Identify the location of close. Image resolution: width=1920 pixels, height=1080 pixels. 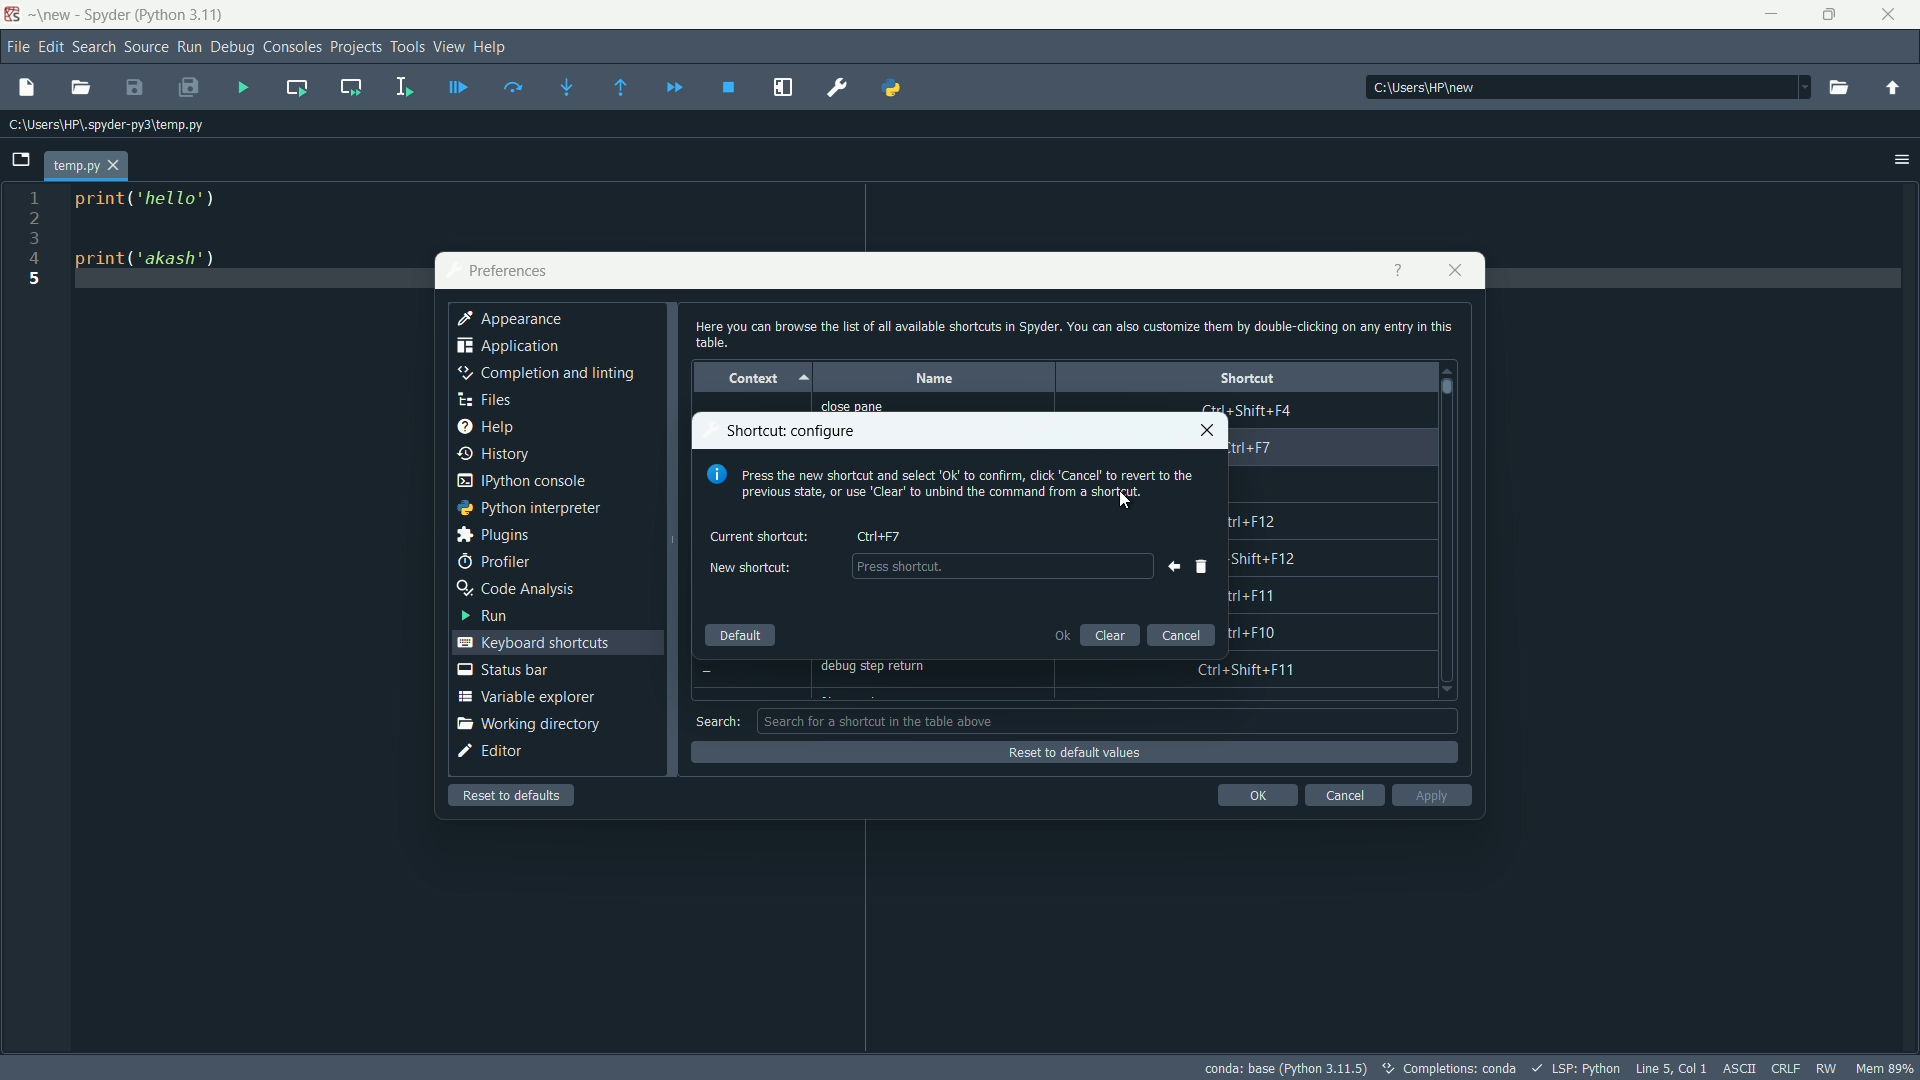
(1207, 430).